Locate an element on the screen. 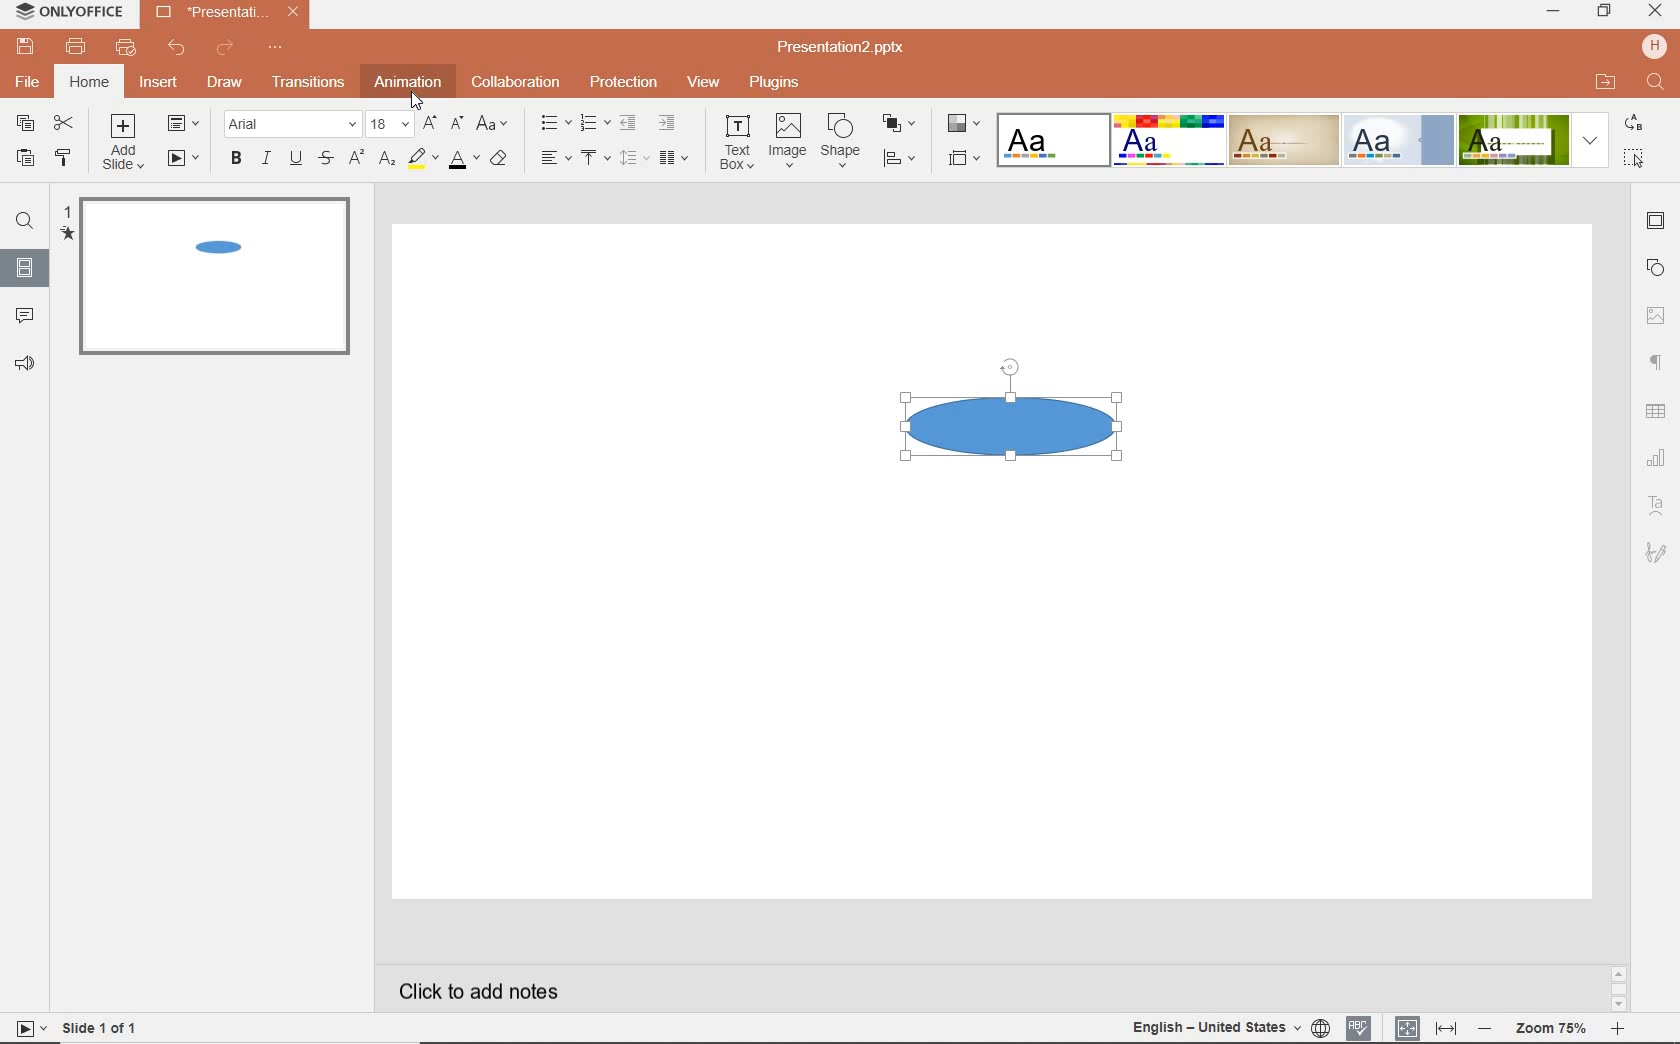 This screenshot has height=1044, width=1680. select is located at coordinates (1633, 158).